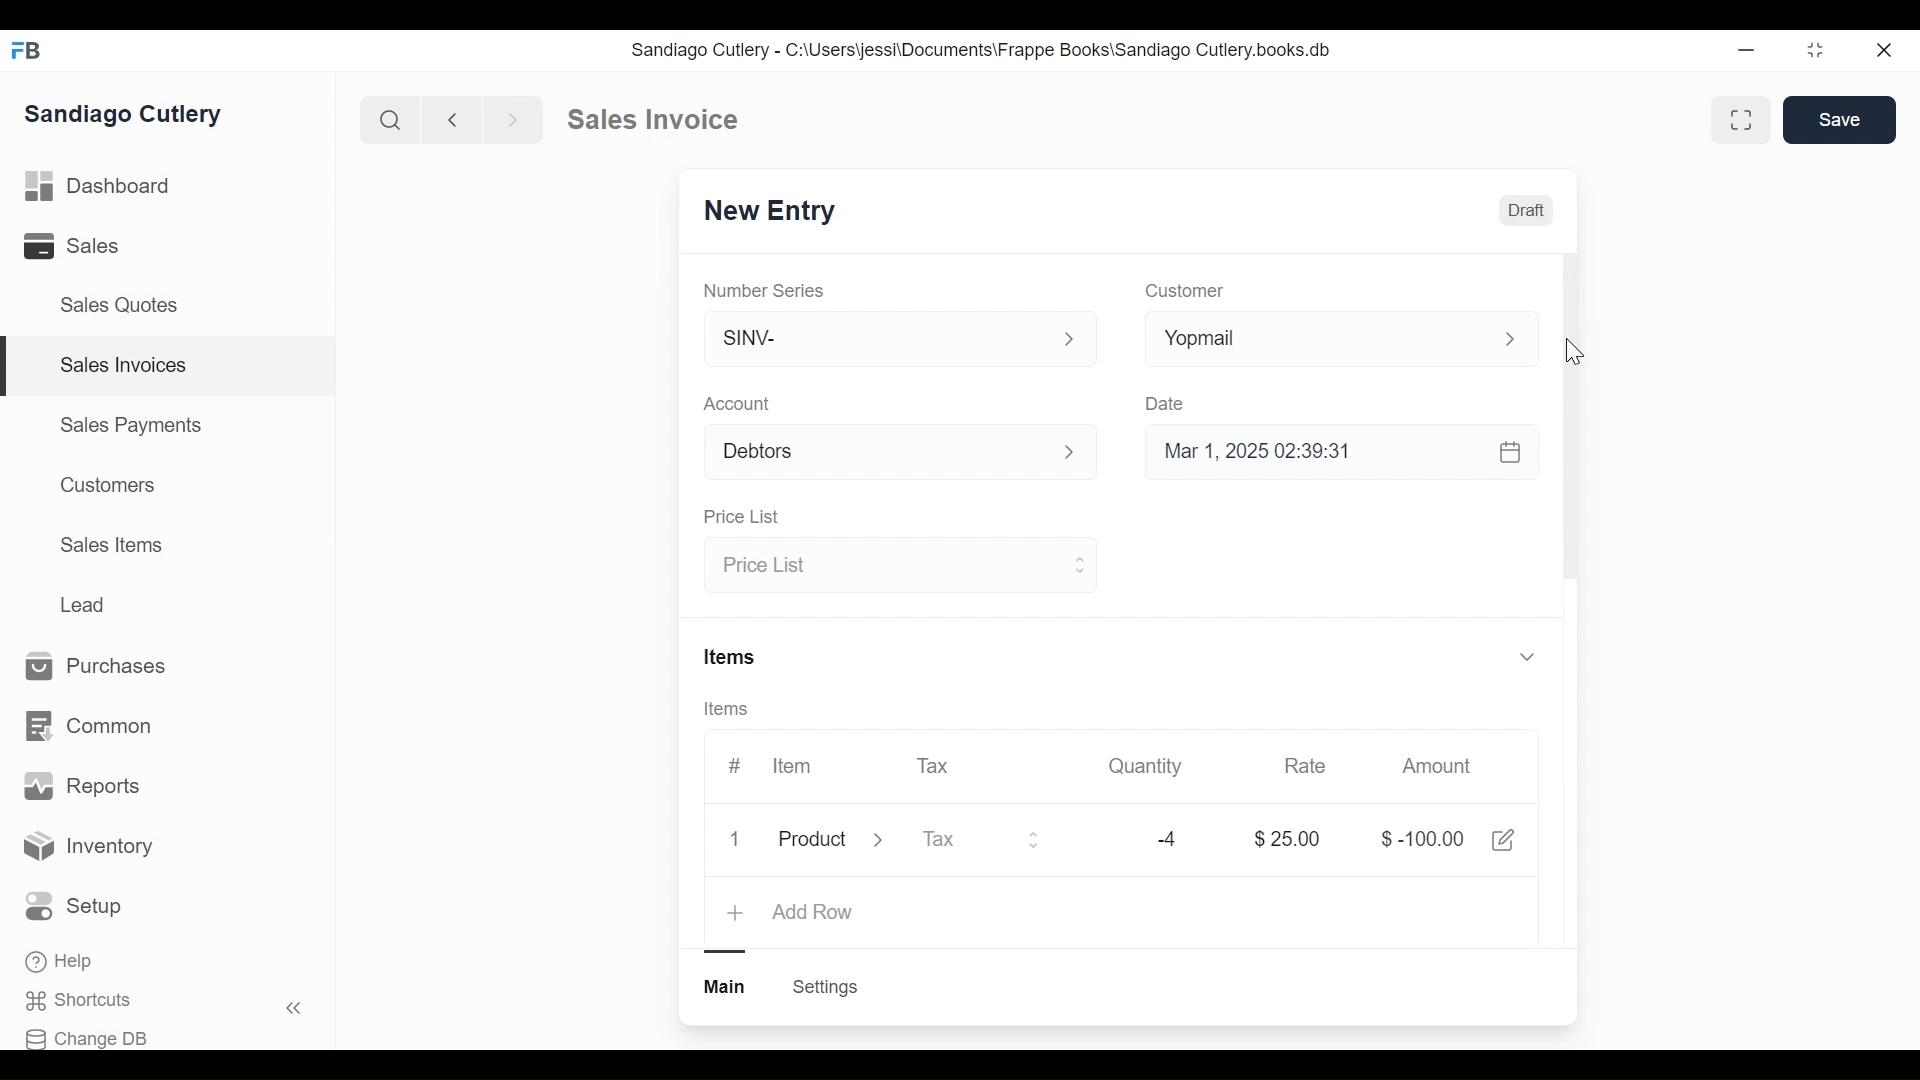 Image resolution: width=1920 pixels, height=1080 pixels. What do you see at coordinates (1148, 767) in the screenshot?
I see `Quantity` at bounding box center [1148, 767].